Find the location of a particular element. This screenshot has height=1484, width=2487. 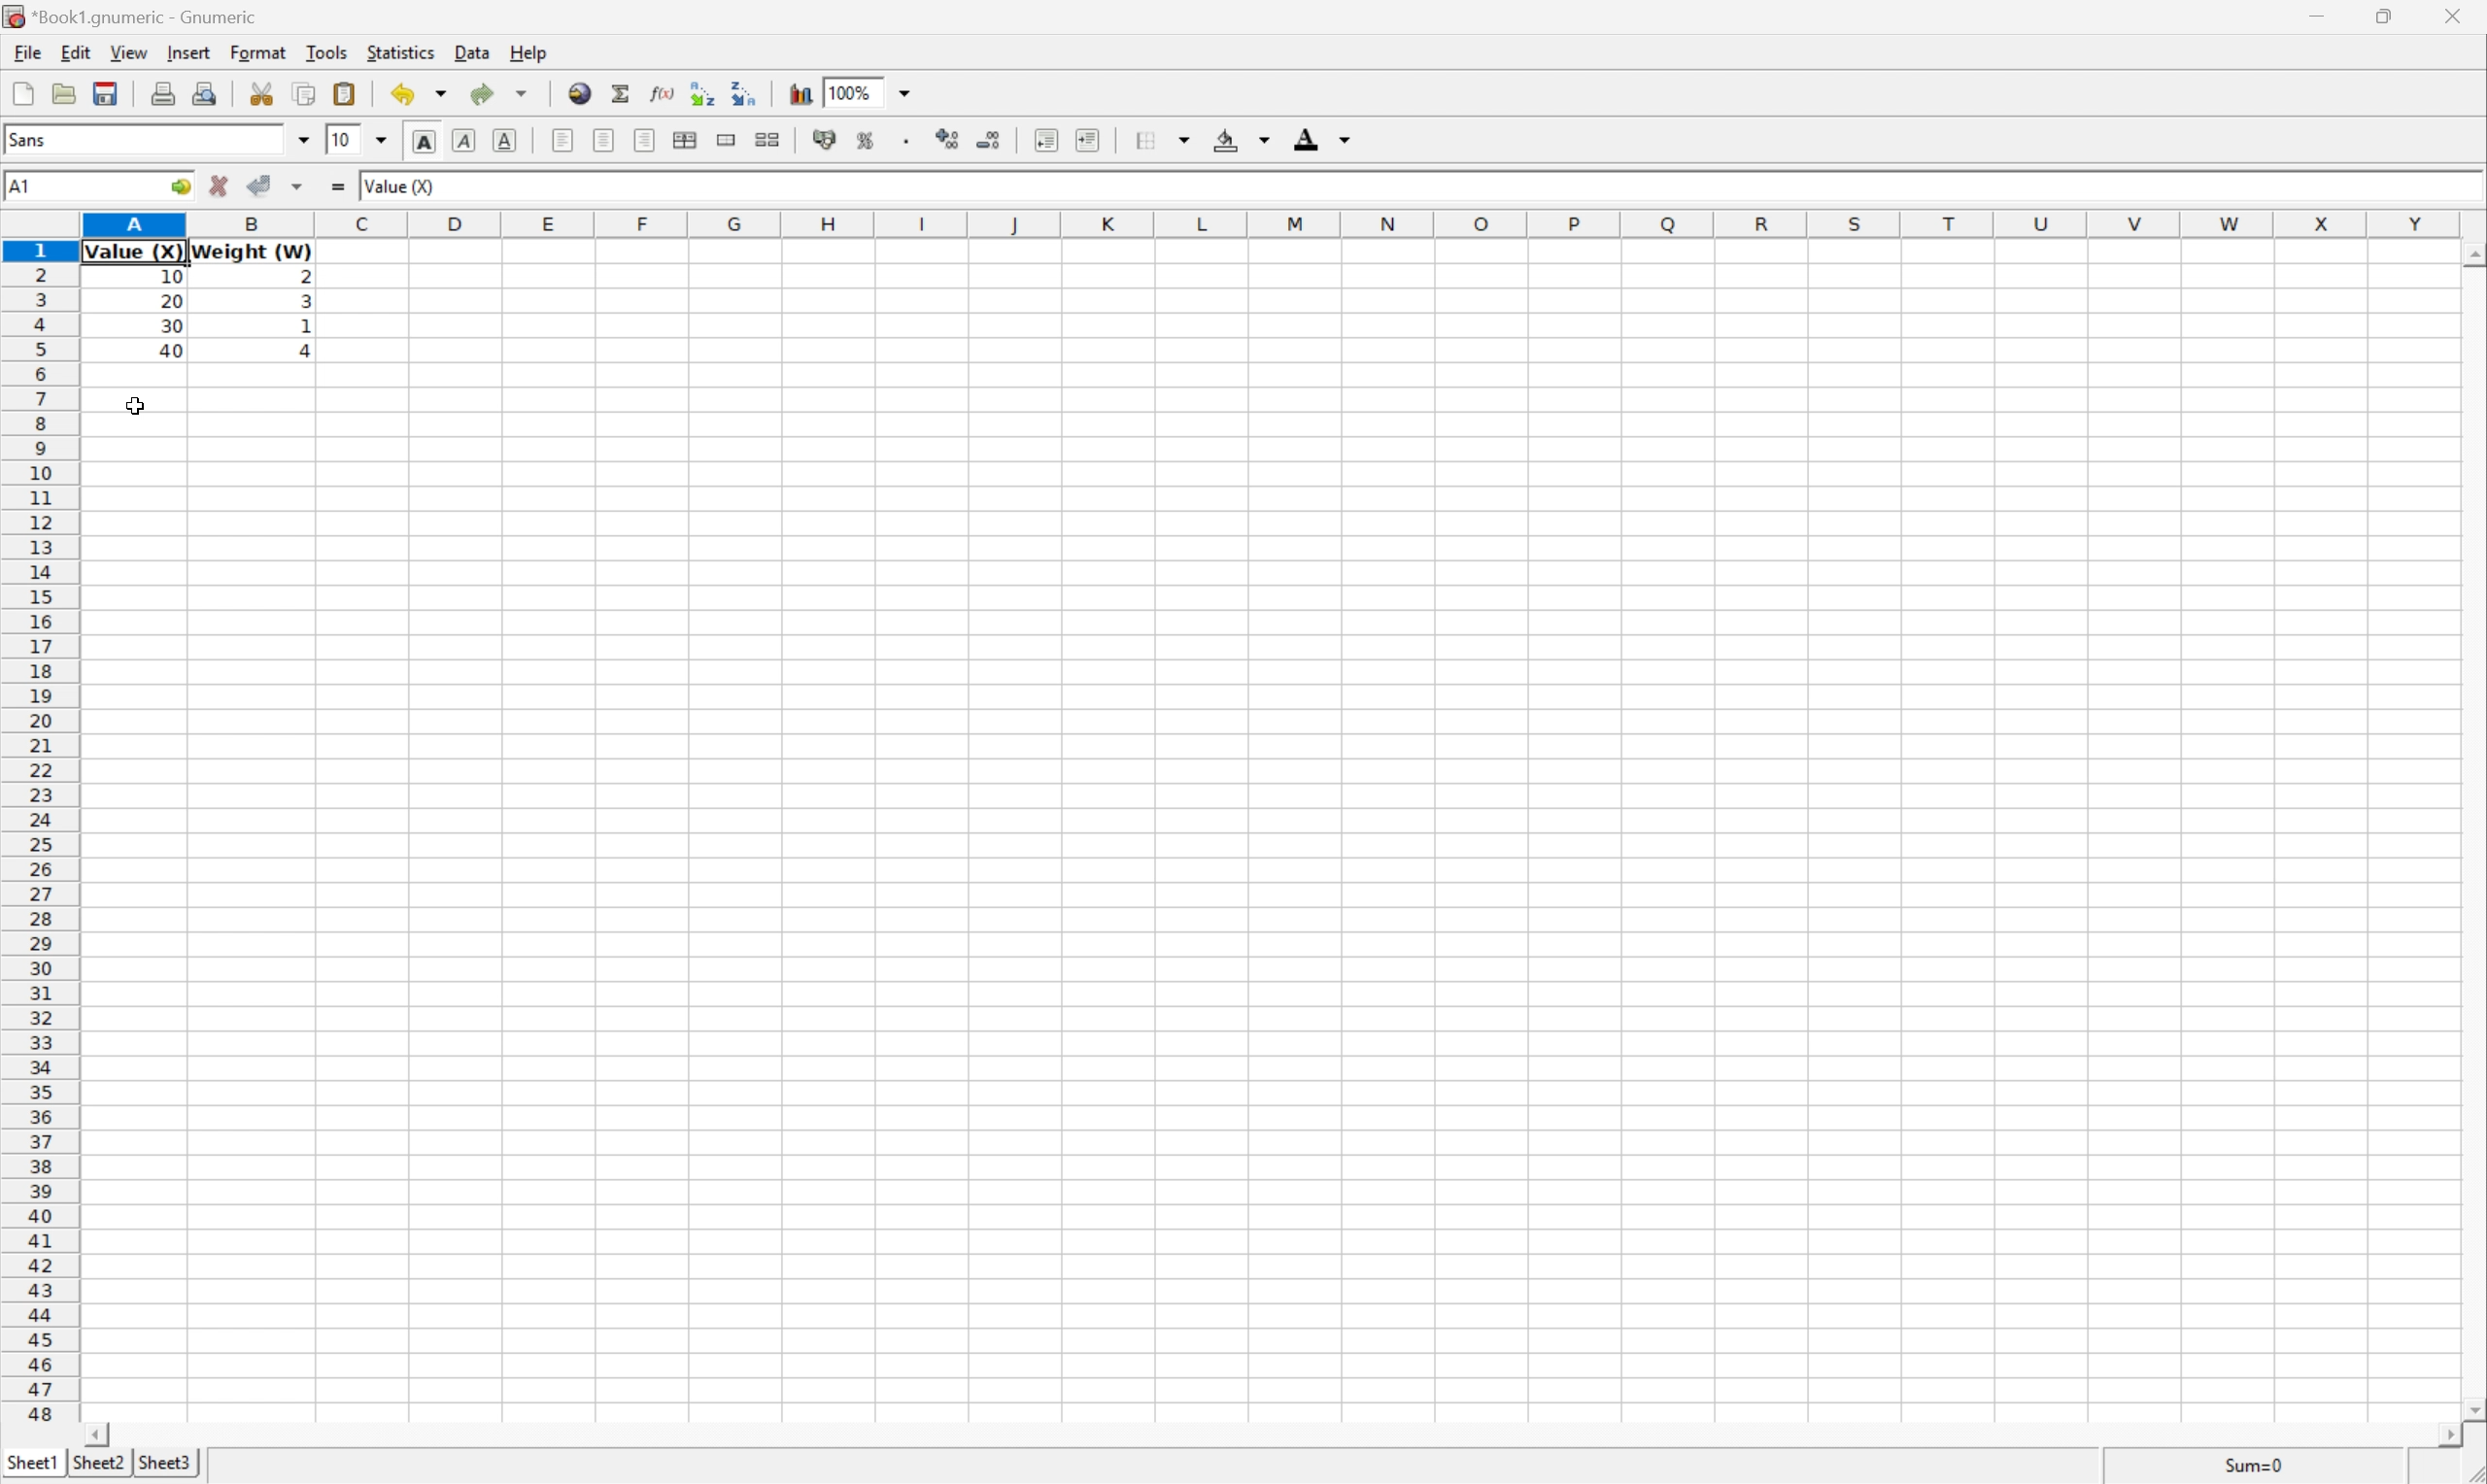

Close is located at coordinates (2453, 17).